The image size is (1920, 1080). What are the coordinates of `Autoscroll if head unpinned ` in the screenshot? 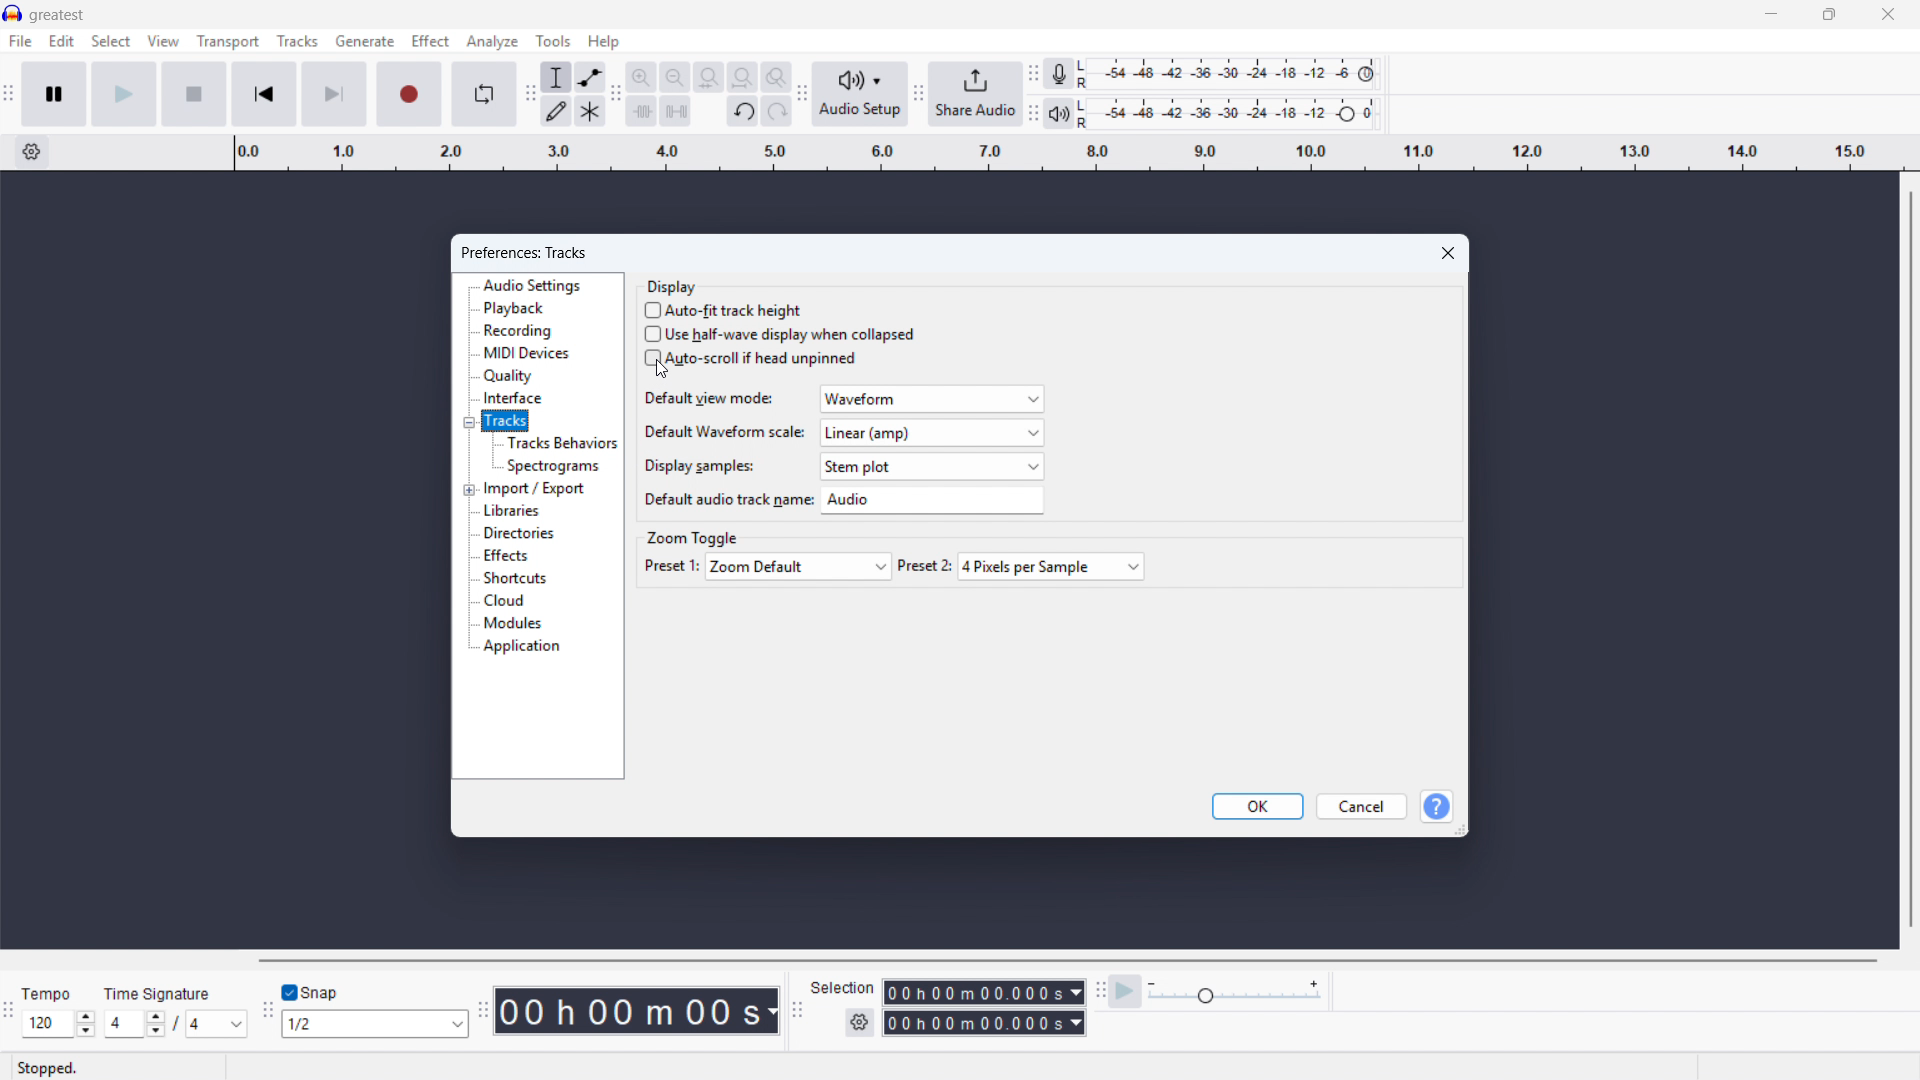 It's located at (754, 359).